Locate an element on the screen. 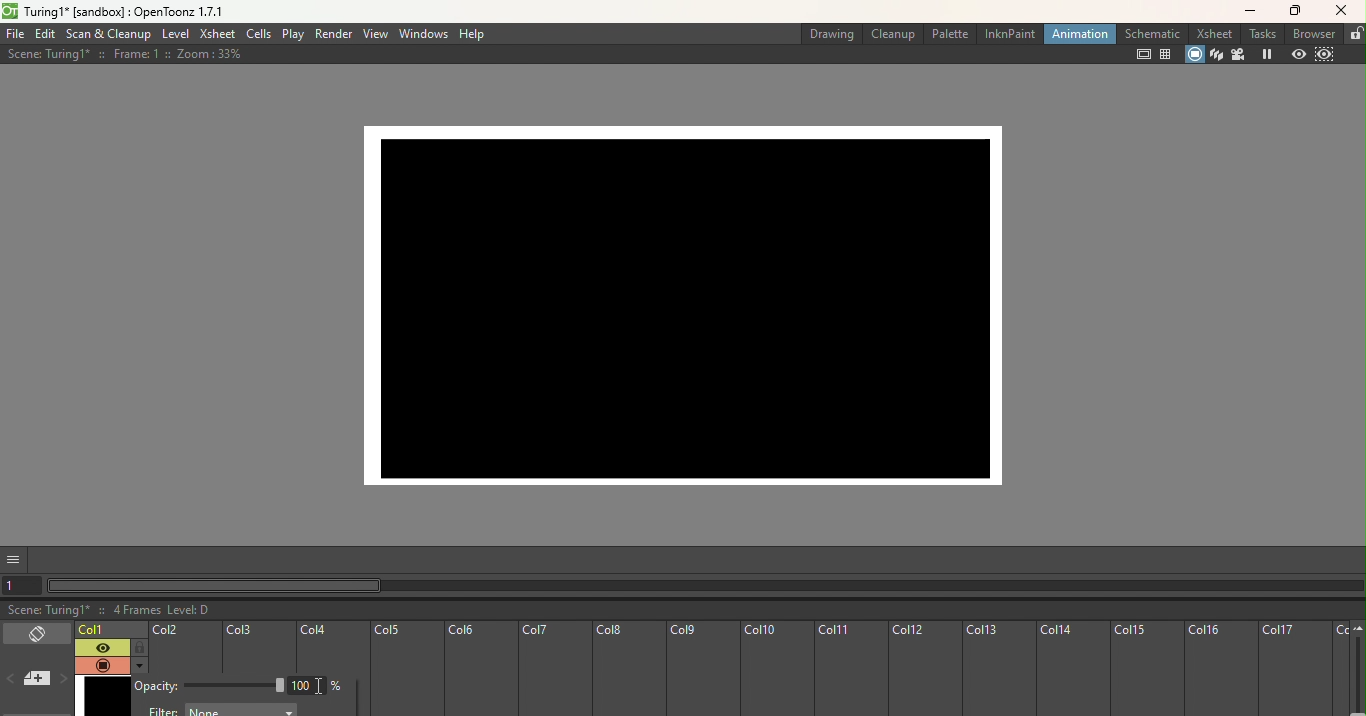 The image size is (1366, 716). Col9 is located at coordinates (700, 669).